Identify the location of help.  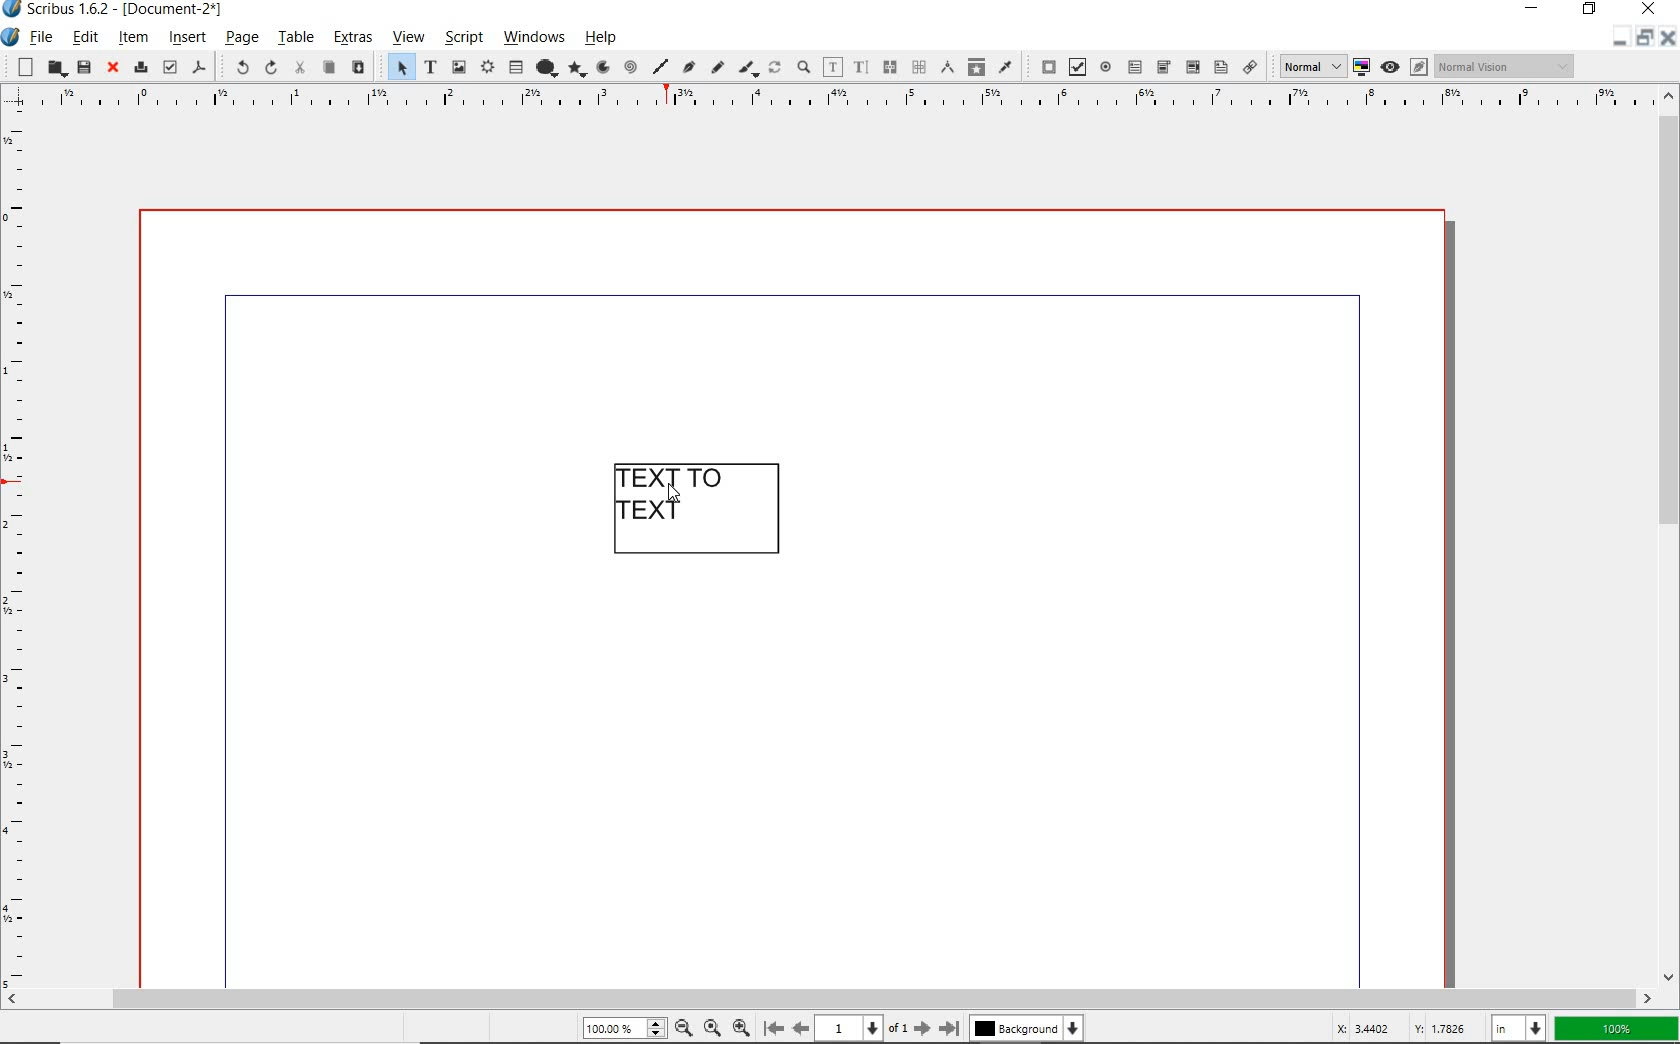
(600, 40).